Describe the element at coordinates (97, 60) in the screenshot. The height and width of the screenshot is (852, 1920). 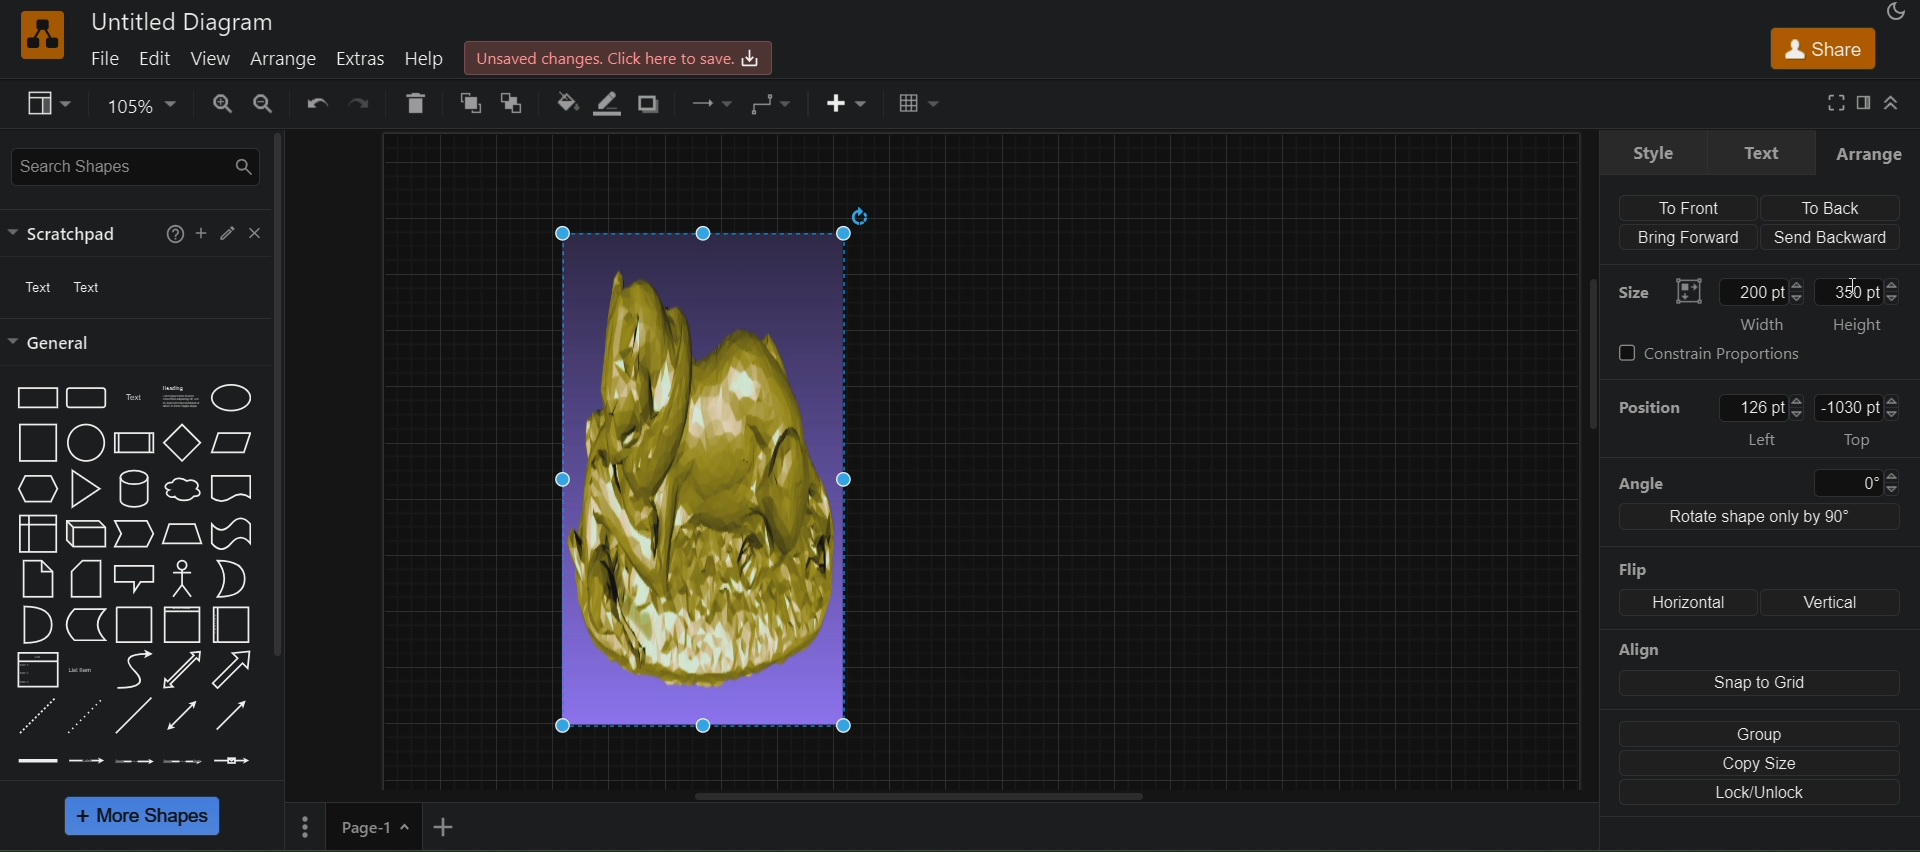
I see `file` at that location.